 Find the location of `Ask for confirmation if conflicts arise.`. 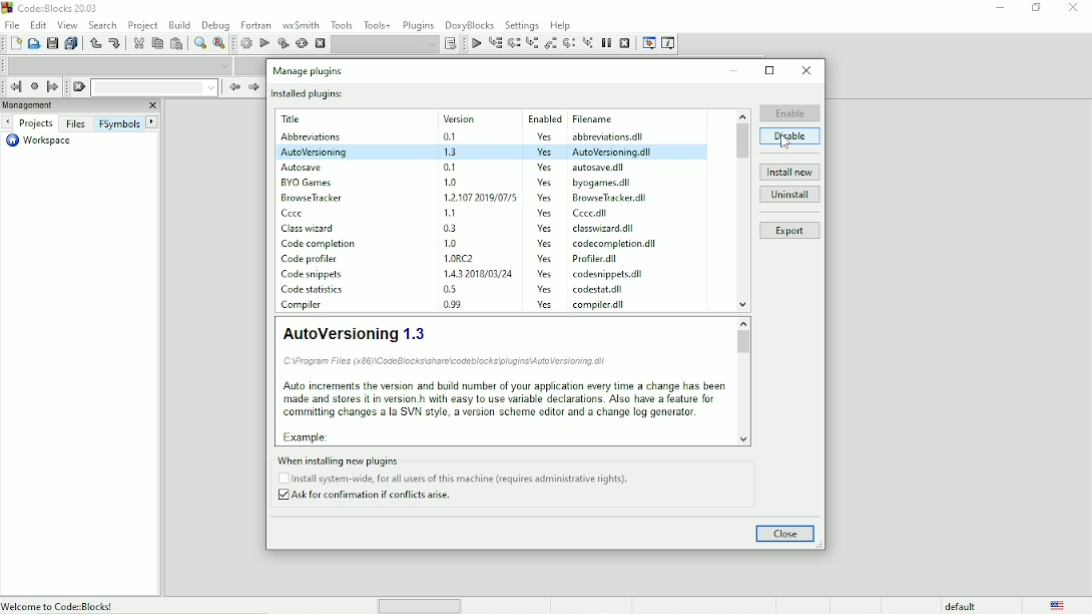

Ask for confirmation if conflicts arise. is located at coordinates (369, 497).